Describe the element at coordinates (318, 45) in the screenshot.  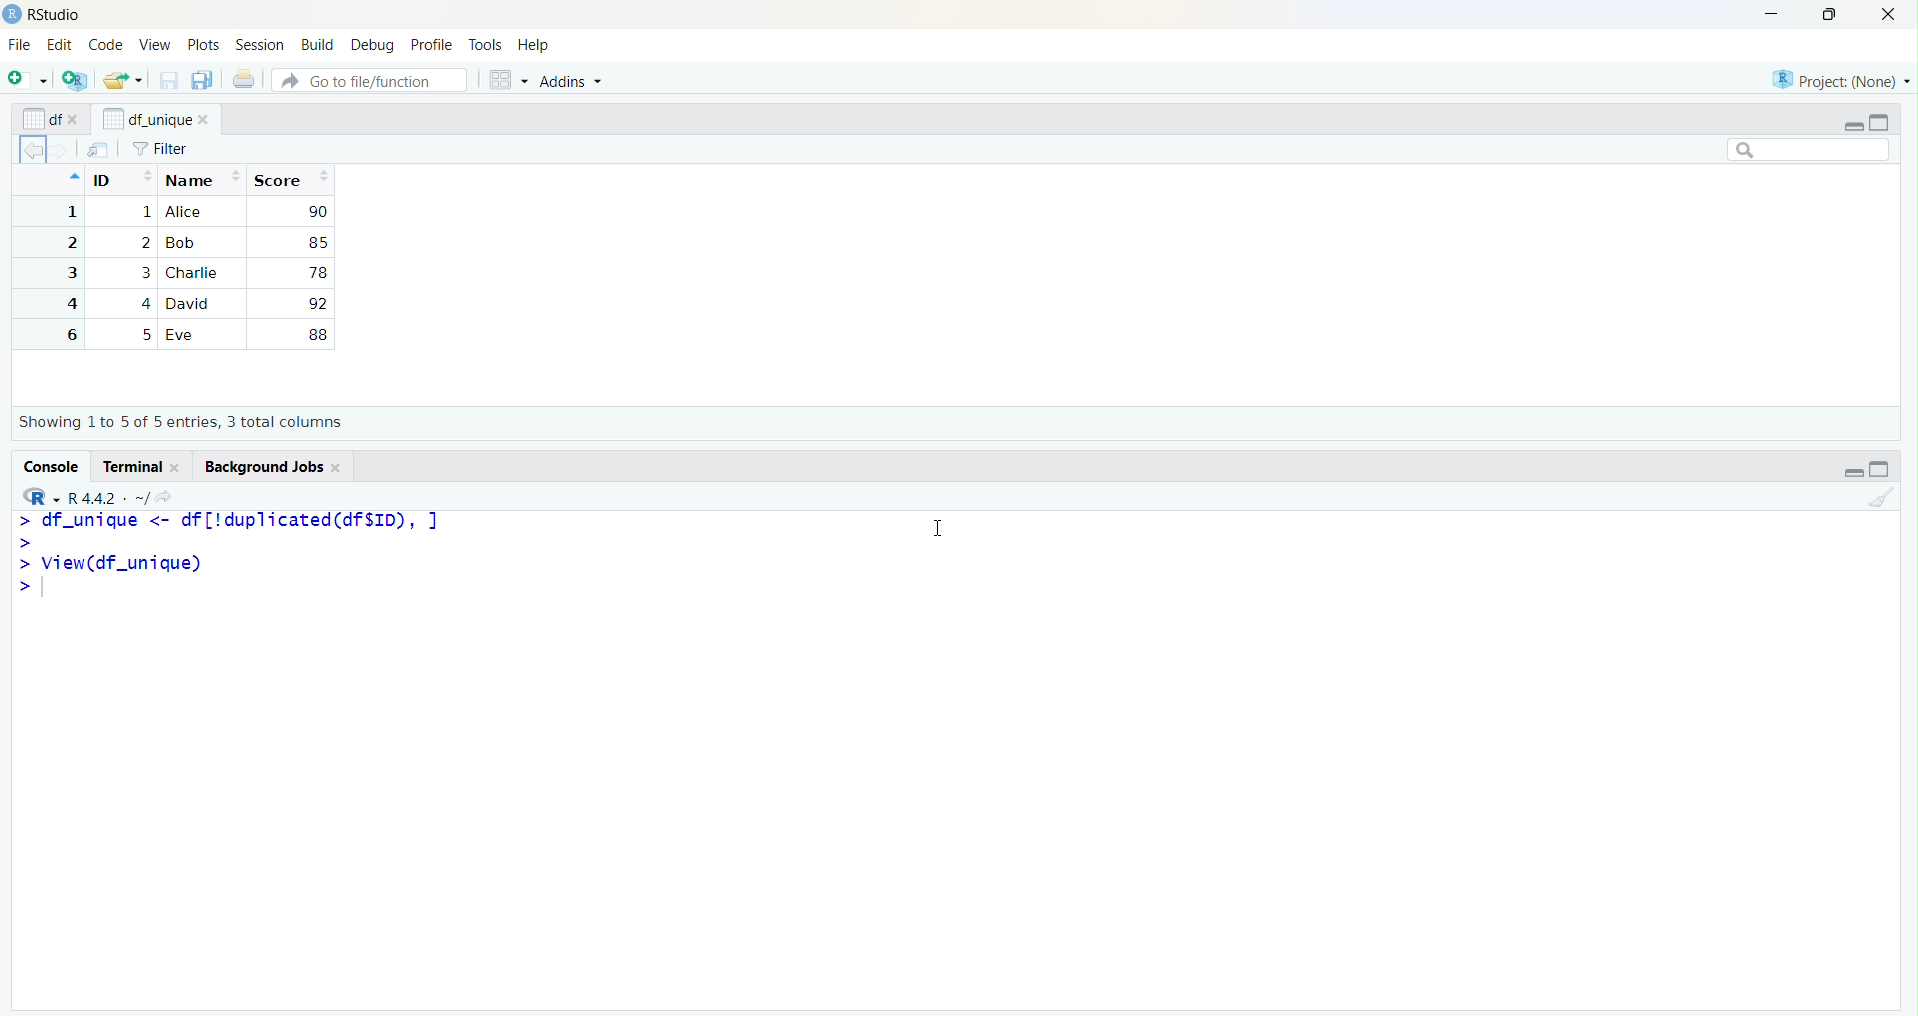
I see `Build` at that location.